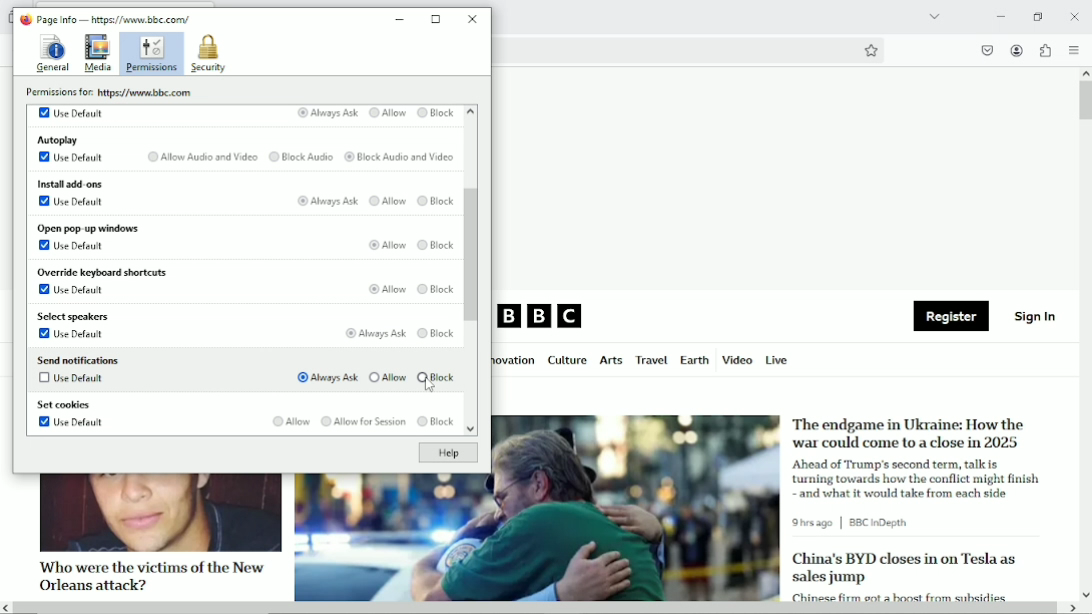  Describe the element at coordinates (75, 317) in the screenshot. I see `Select speakers` at that location.